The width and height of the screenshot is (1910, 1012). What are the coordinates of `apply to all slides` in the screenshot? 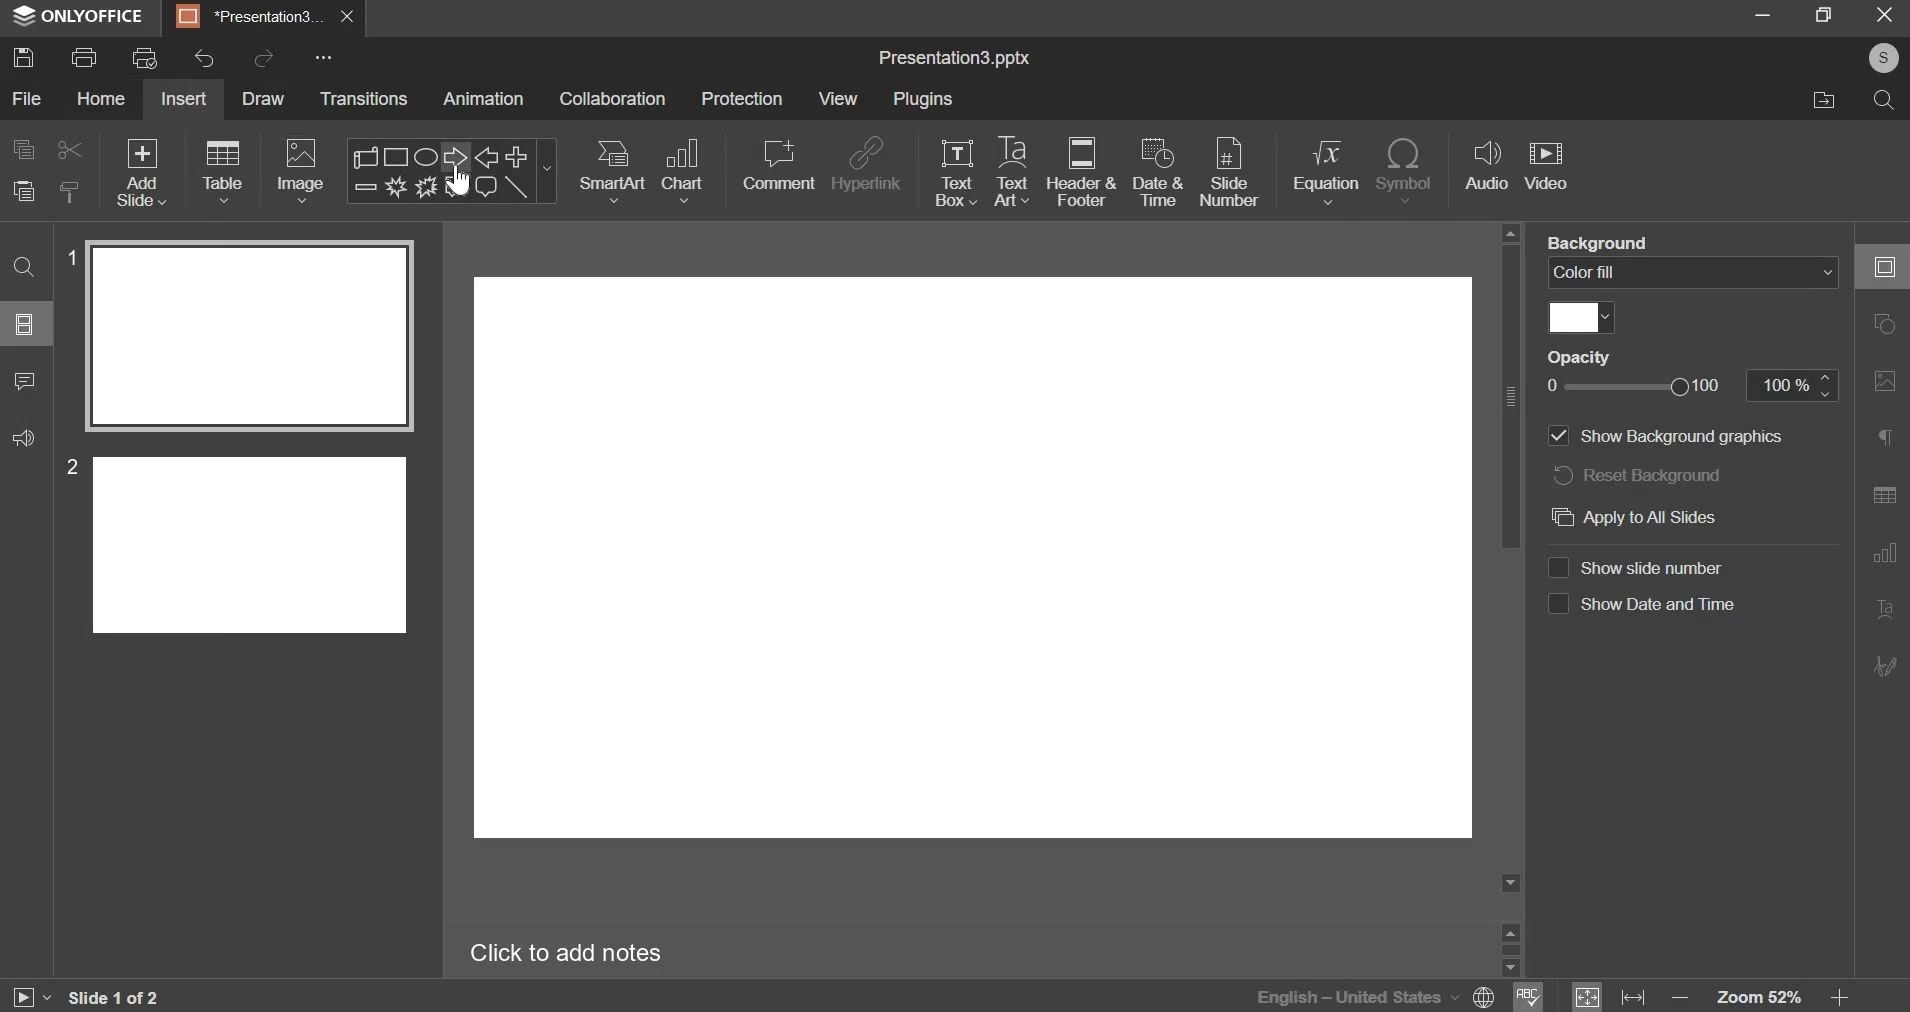 It's located at (1669, 518).